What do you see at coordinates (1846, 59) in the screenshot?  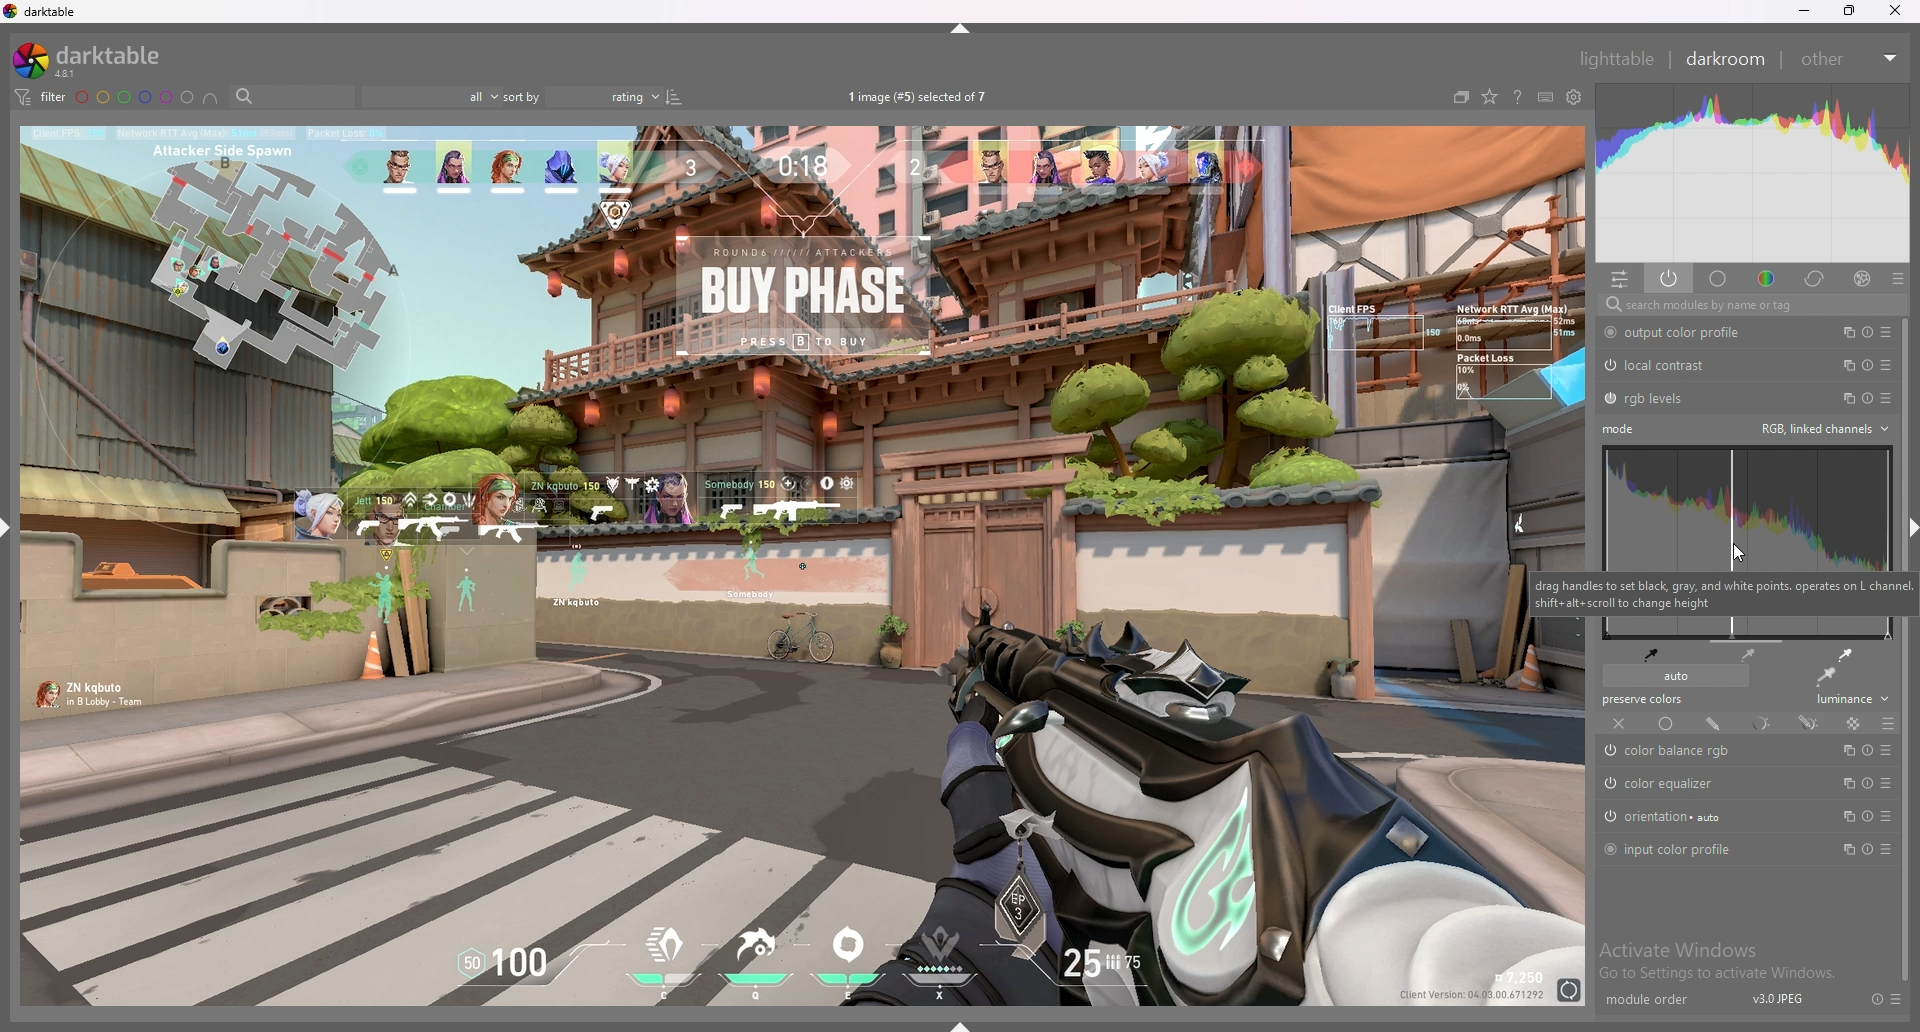 I see `other` at bounding box center [1846, 59].